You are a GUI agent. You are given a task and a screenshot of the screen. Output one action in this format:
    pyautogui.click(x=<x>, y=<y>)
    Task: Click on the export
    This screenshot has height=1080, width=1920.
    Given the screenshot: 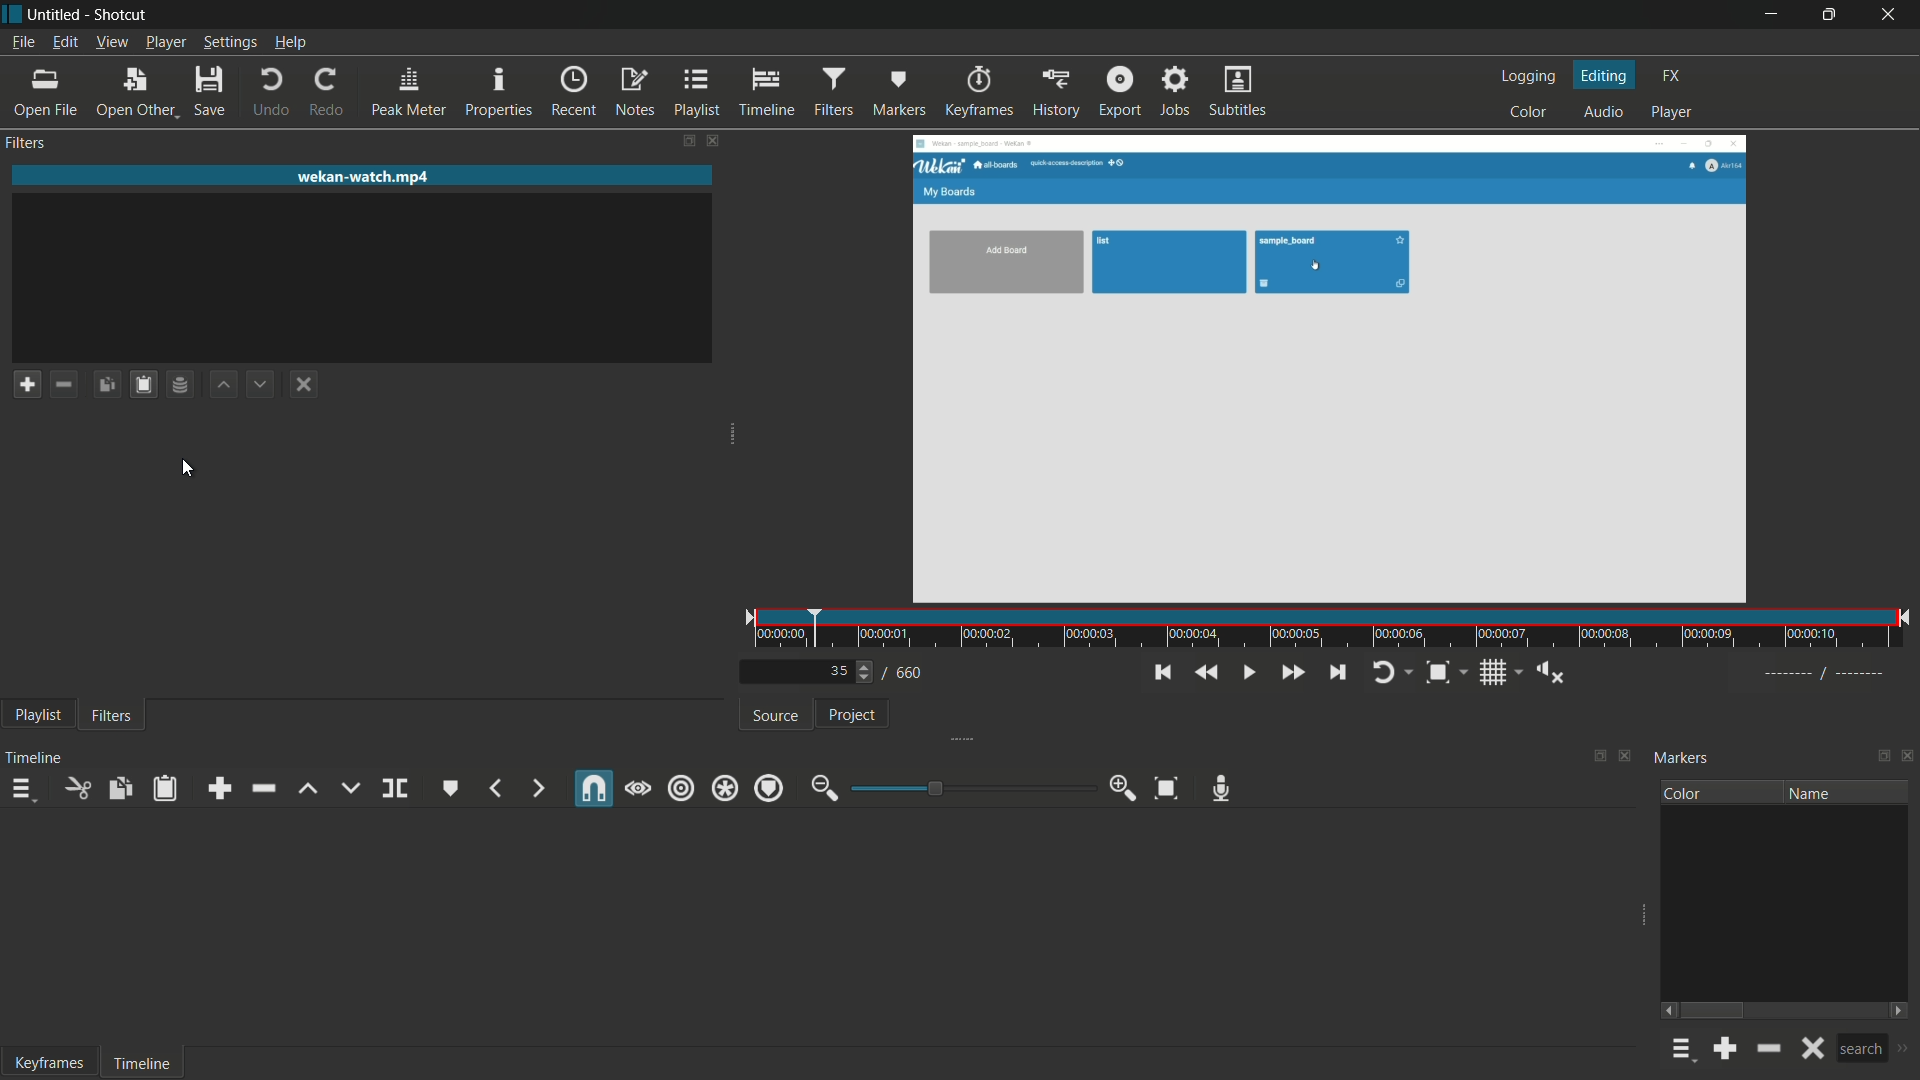 What is the action you would take?
    pyautogui.click(x=1118, y=93)
    